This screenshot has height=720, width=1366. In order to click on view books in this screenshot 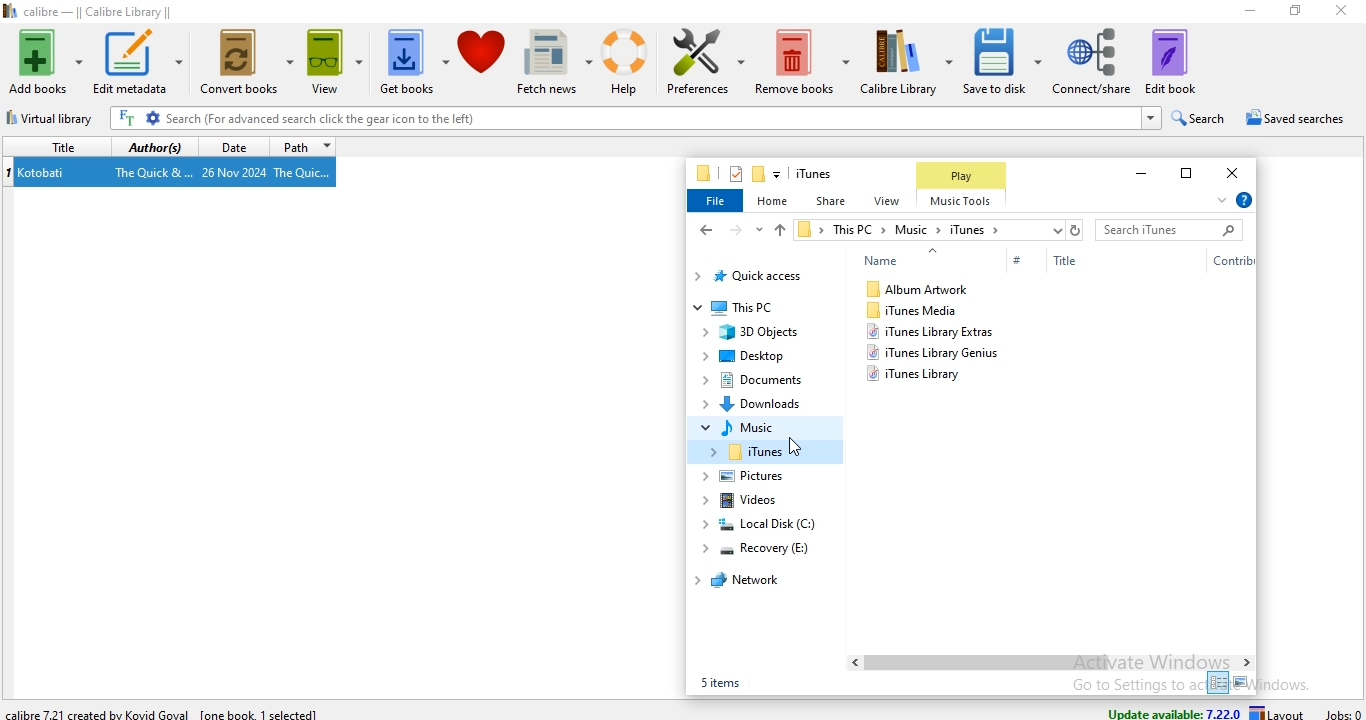, I will do `click(337, 63)`.